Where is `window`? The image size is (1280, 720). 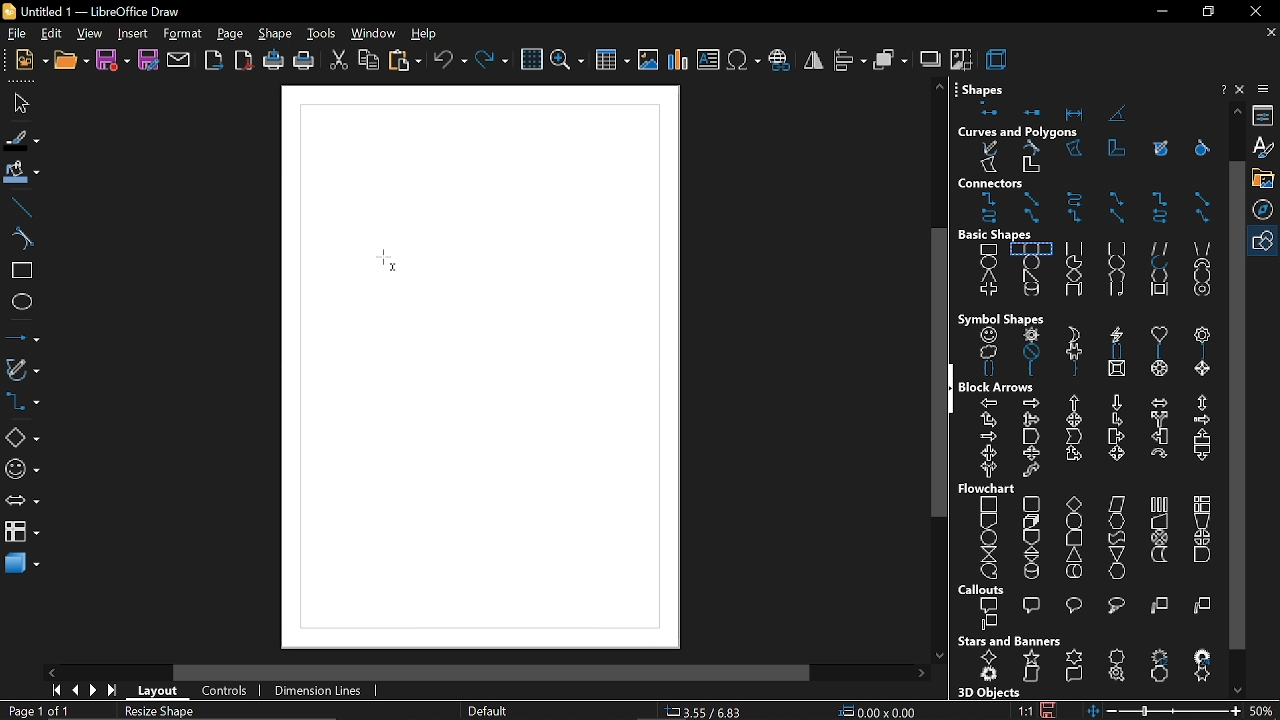 window is located at coordinates (372, 35).